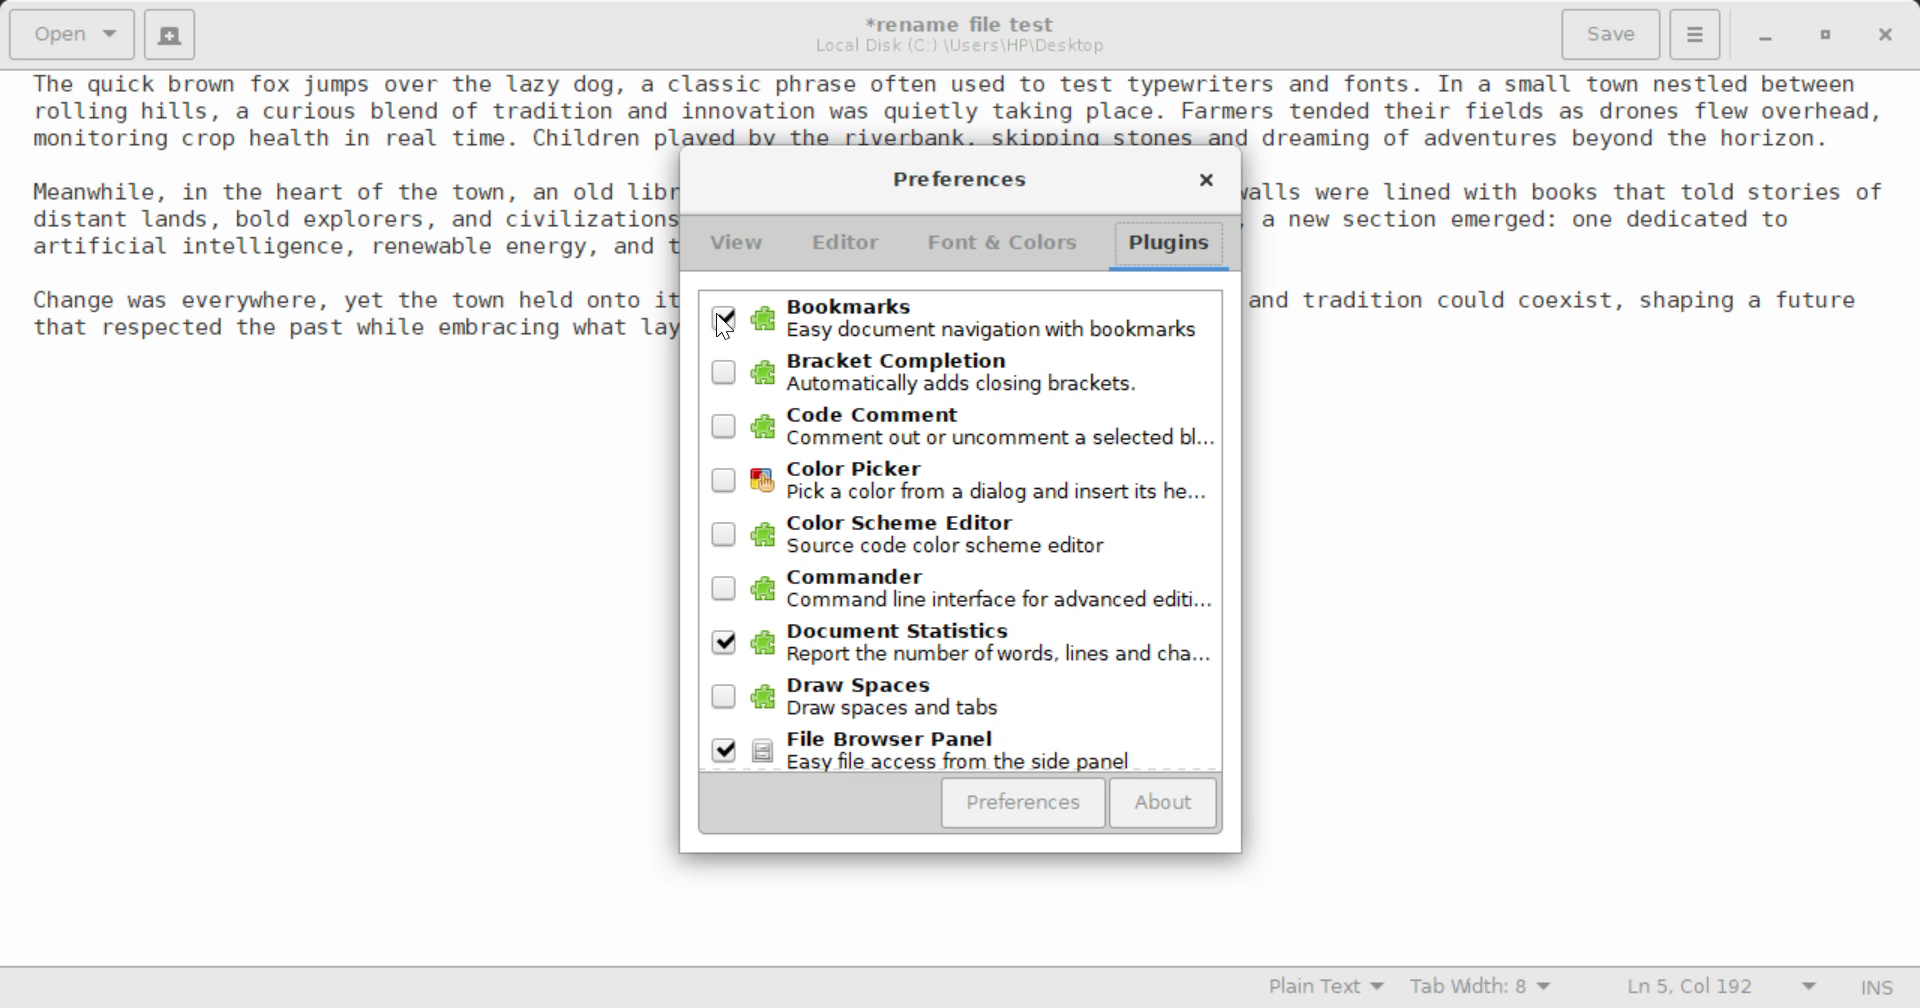 Image resolution: width=1920 pixels, height=1008 pixels. Describe the element at coordinates (724, 317) in the screenshot. I see `Cursor Position to Unselect` at that location.